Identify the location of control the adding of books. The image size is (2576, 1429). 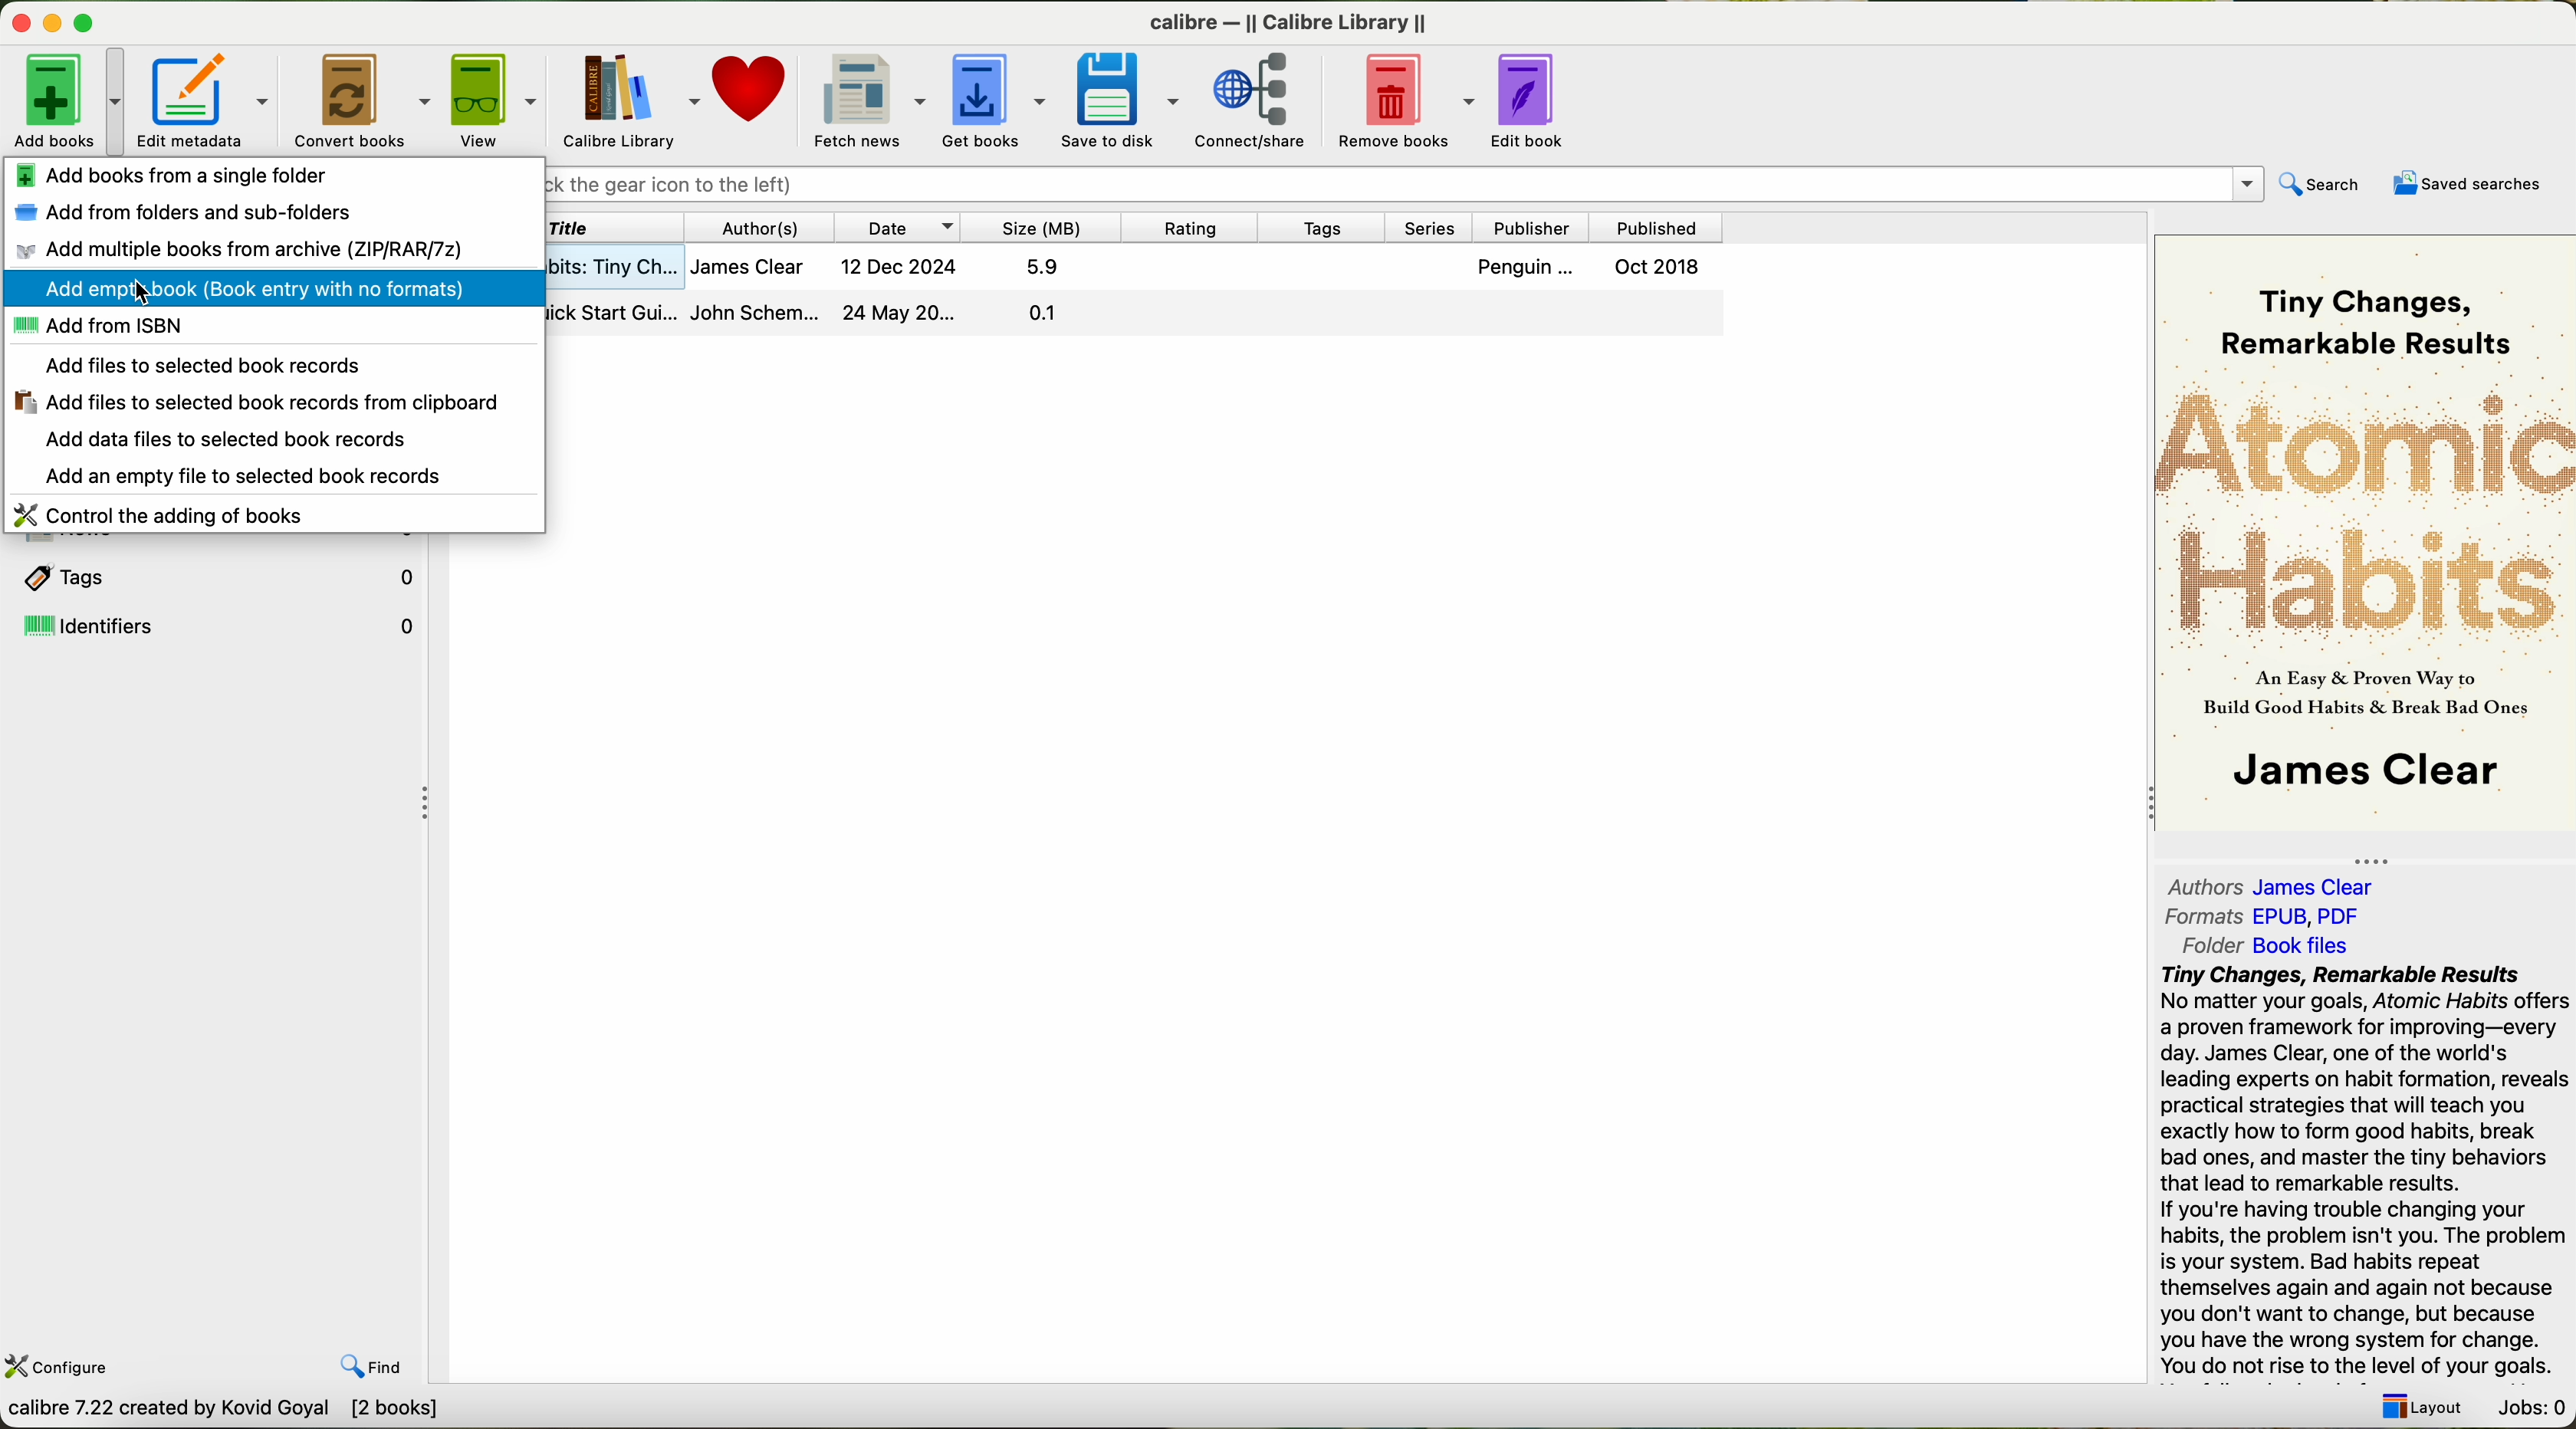
(175, 513).